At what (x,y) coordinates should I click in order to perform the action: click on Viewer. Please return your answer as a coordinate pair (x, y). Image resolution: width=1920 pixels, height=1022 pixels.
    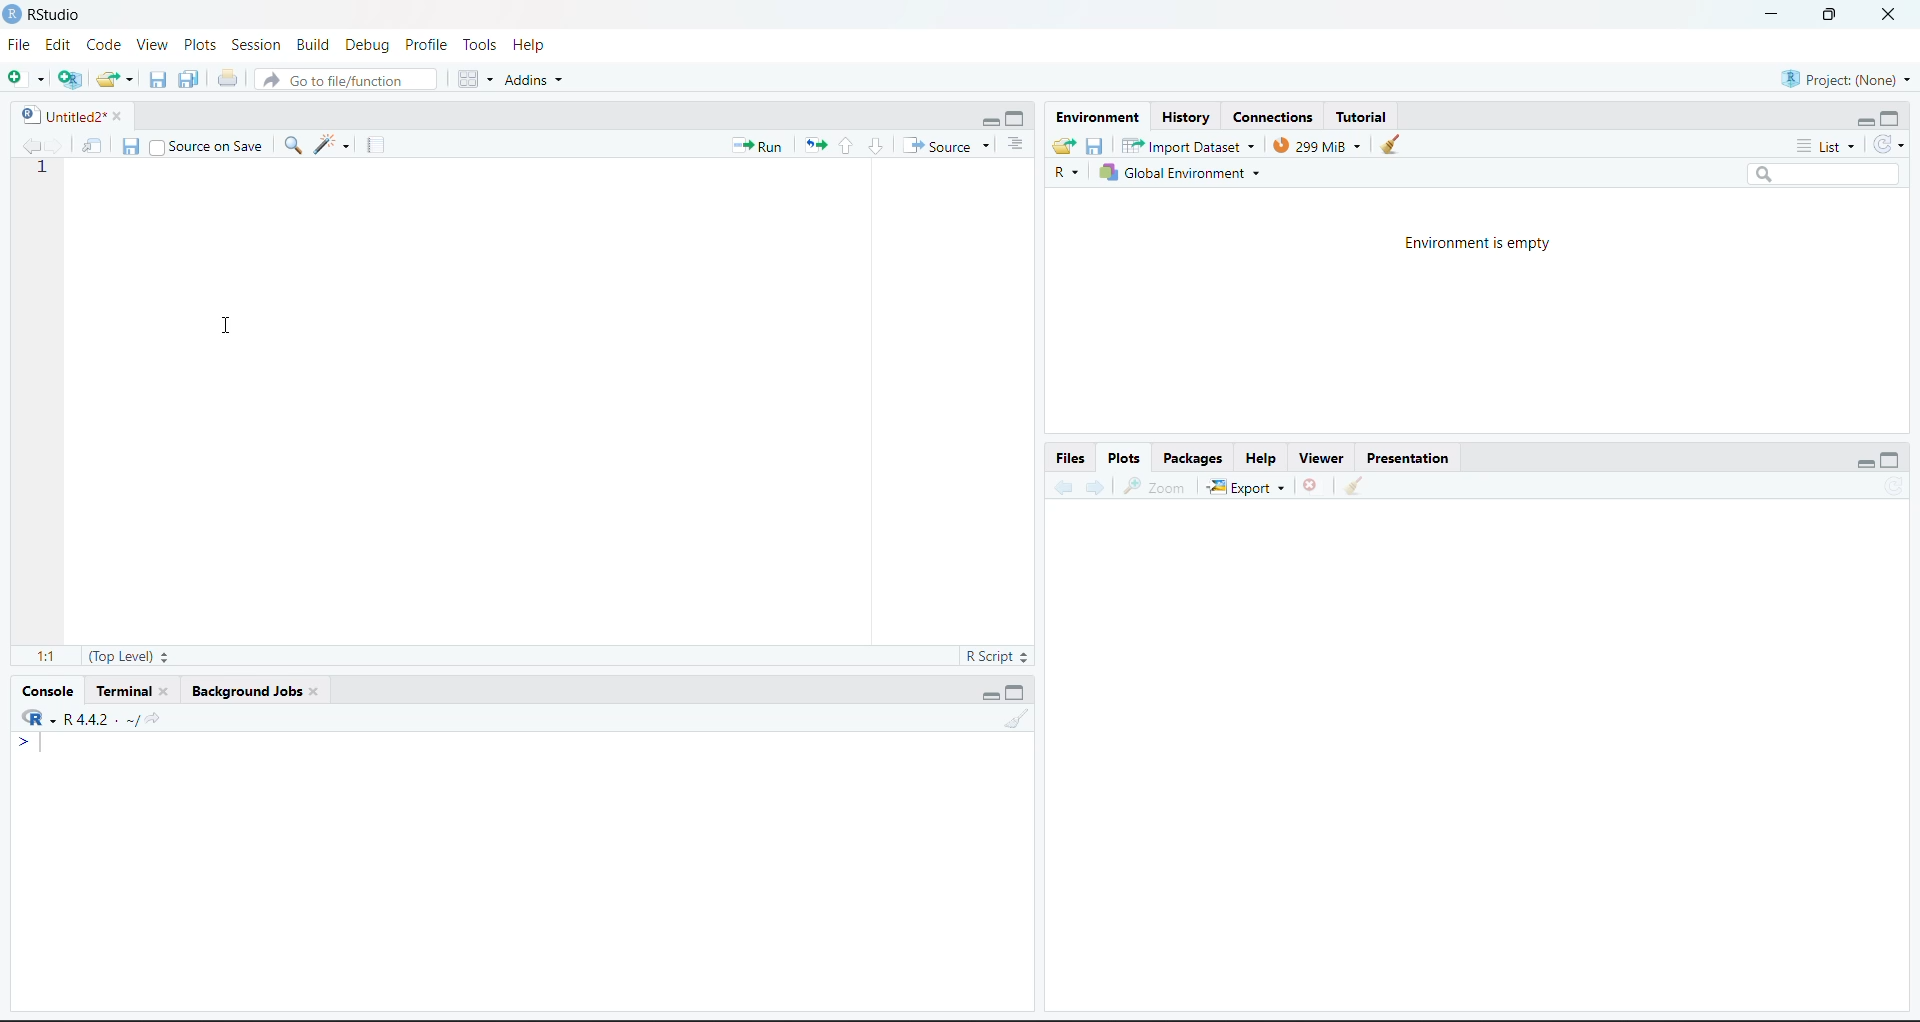
    Looking at the image, I should click on (1325, 456).